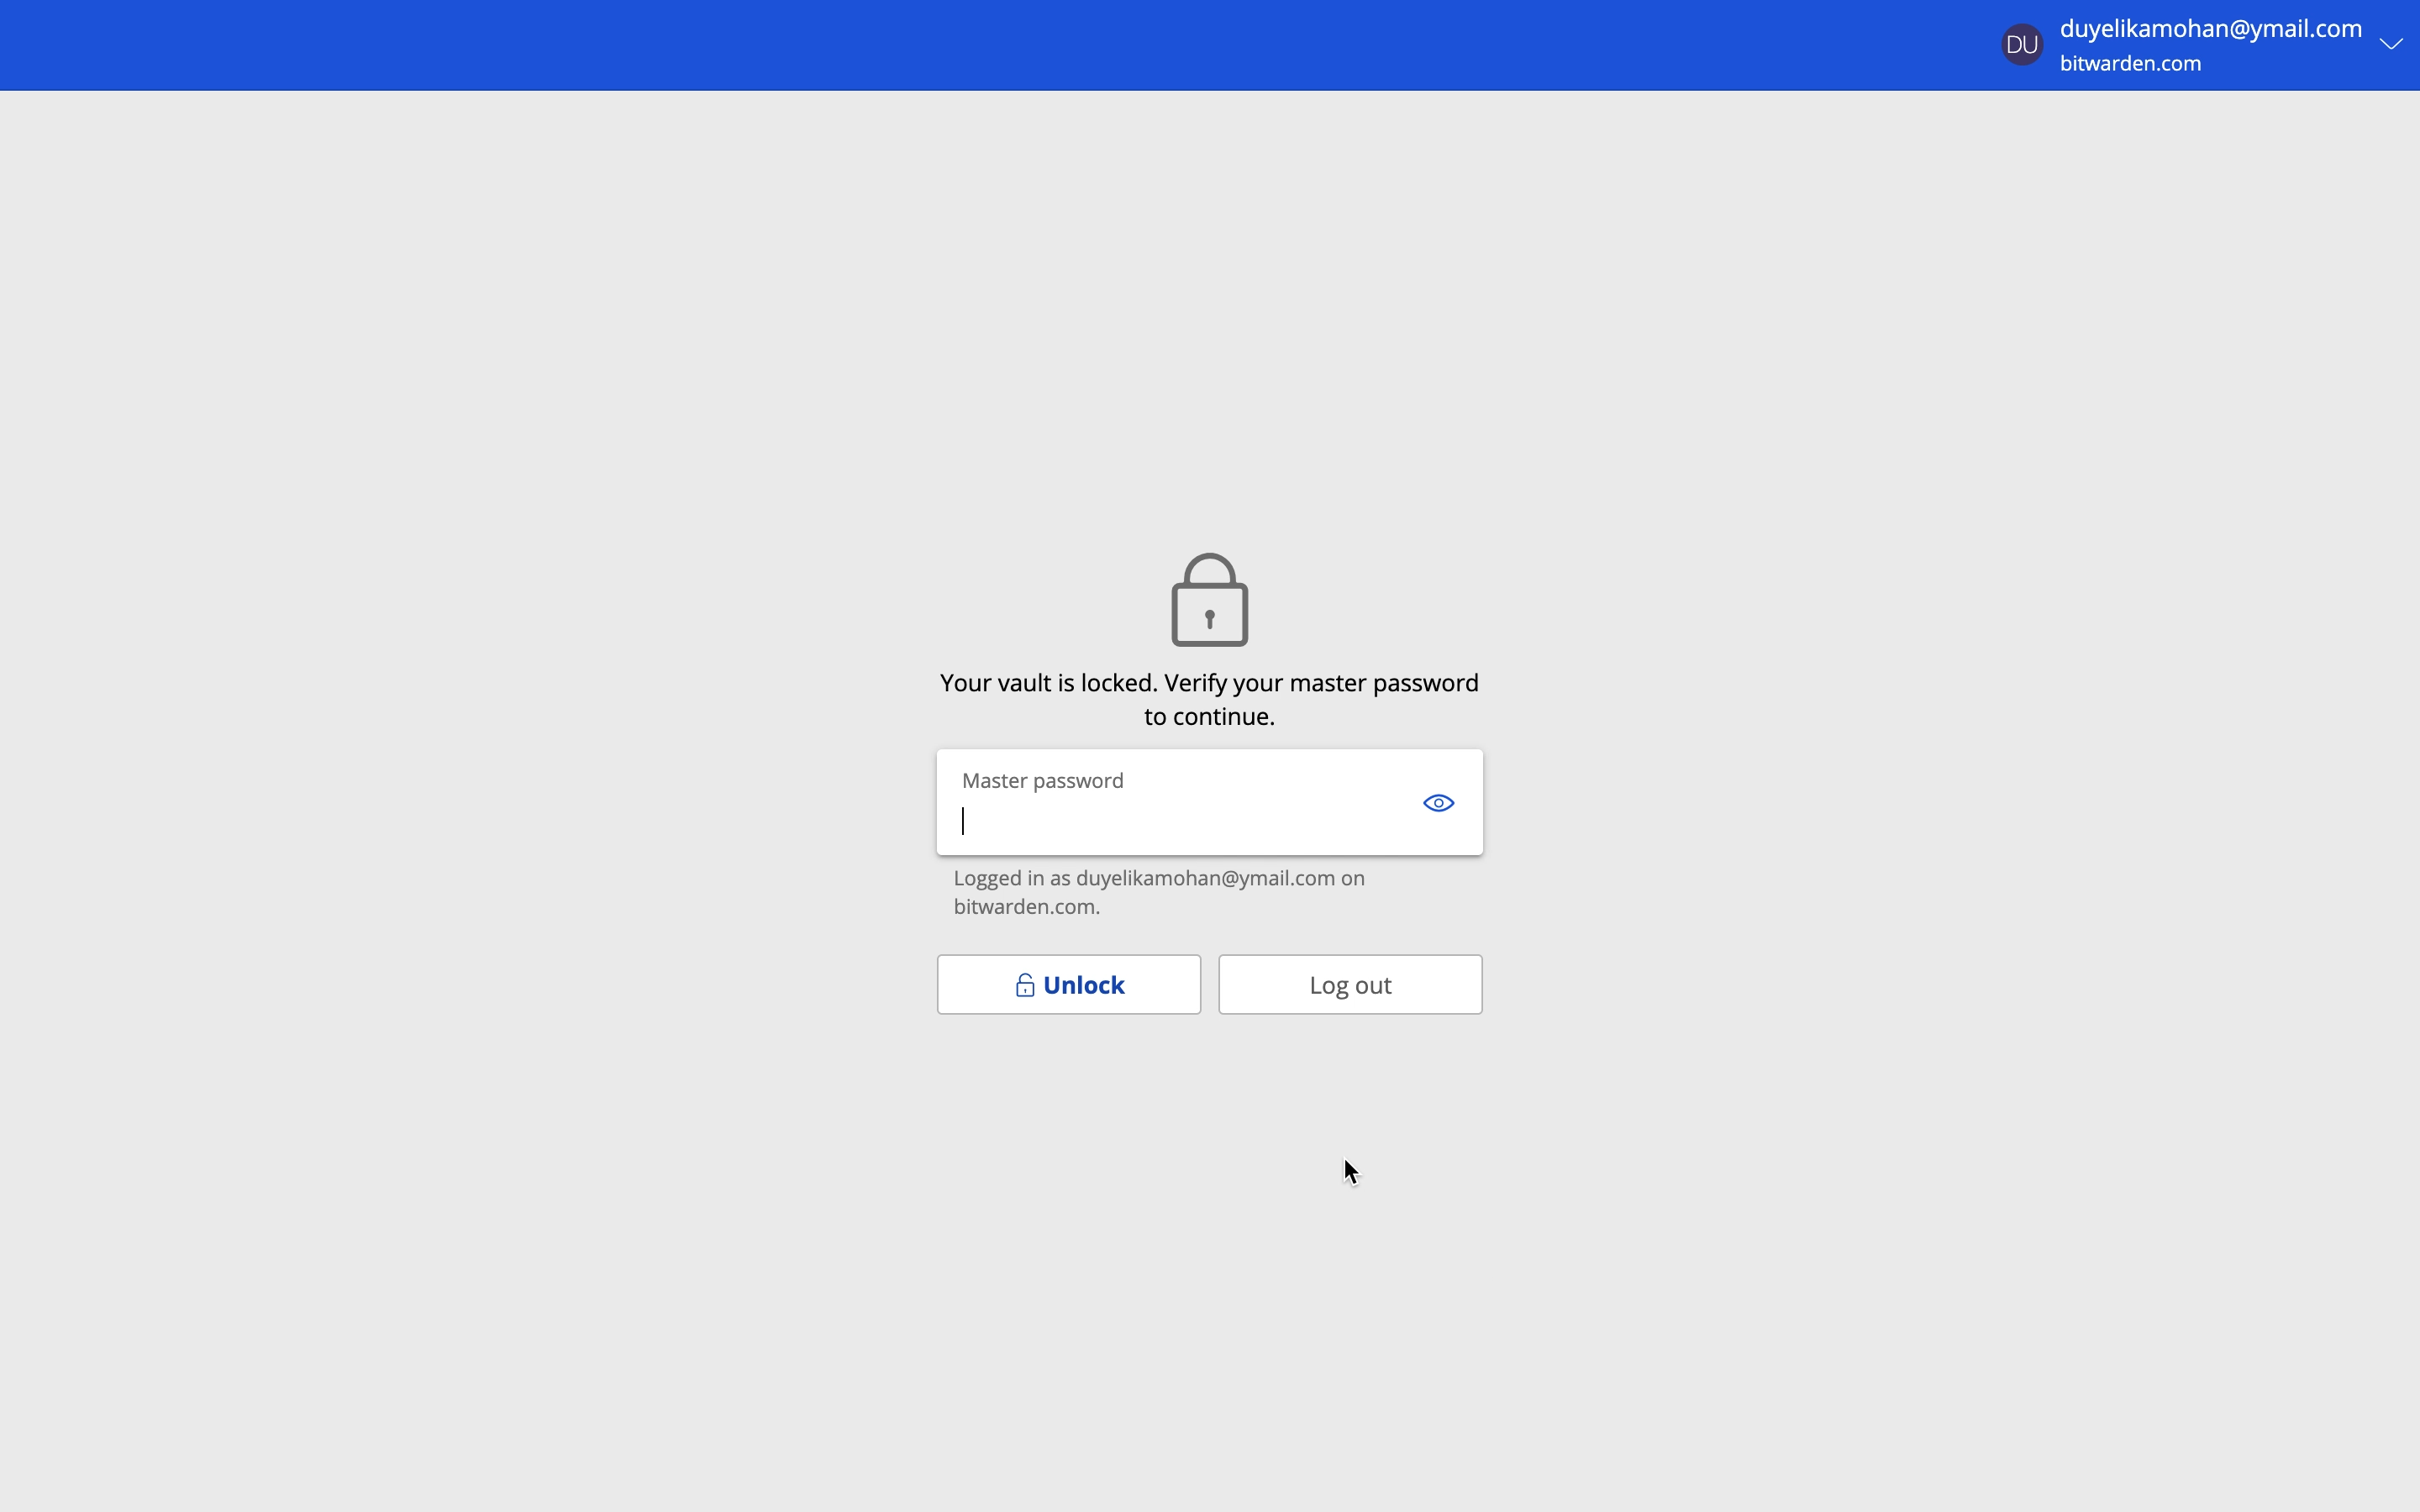  What do you see at coordinates (1439, 800) in the screenshot?
I see `show password` at bounding box center [1439, 800].